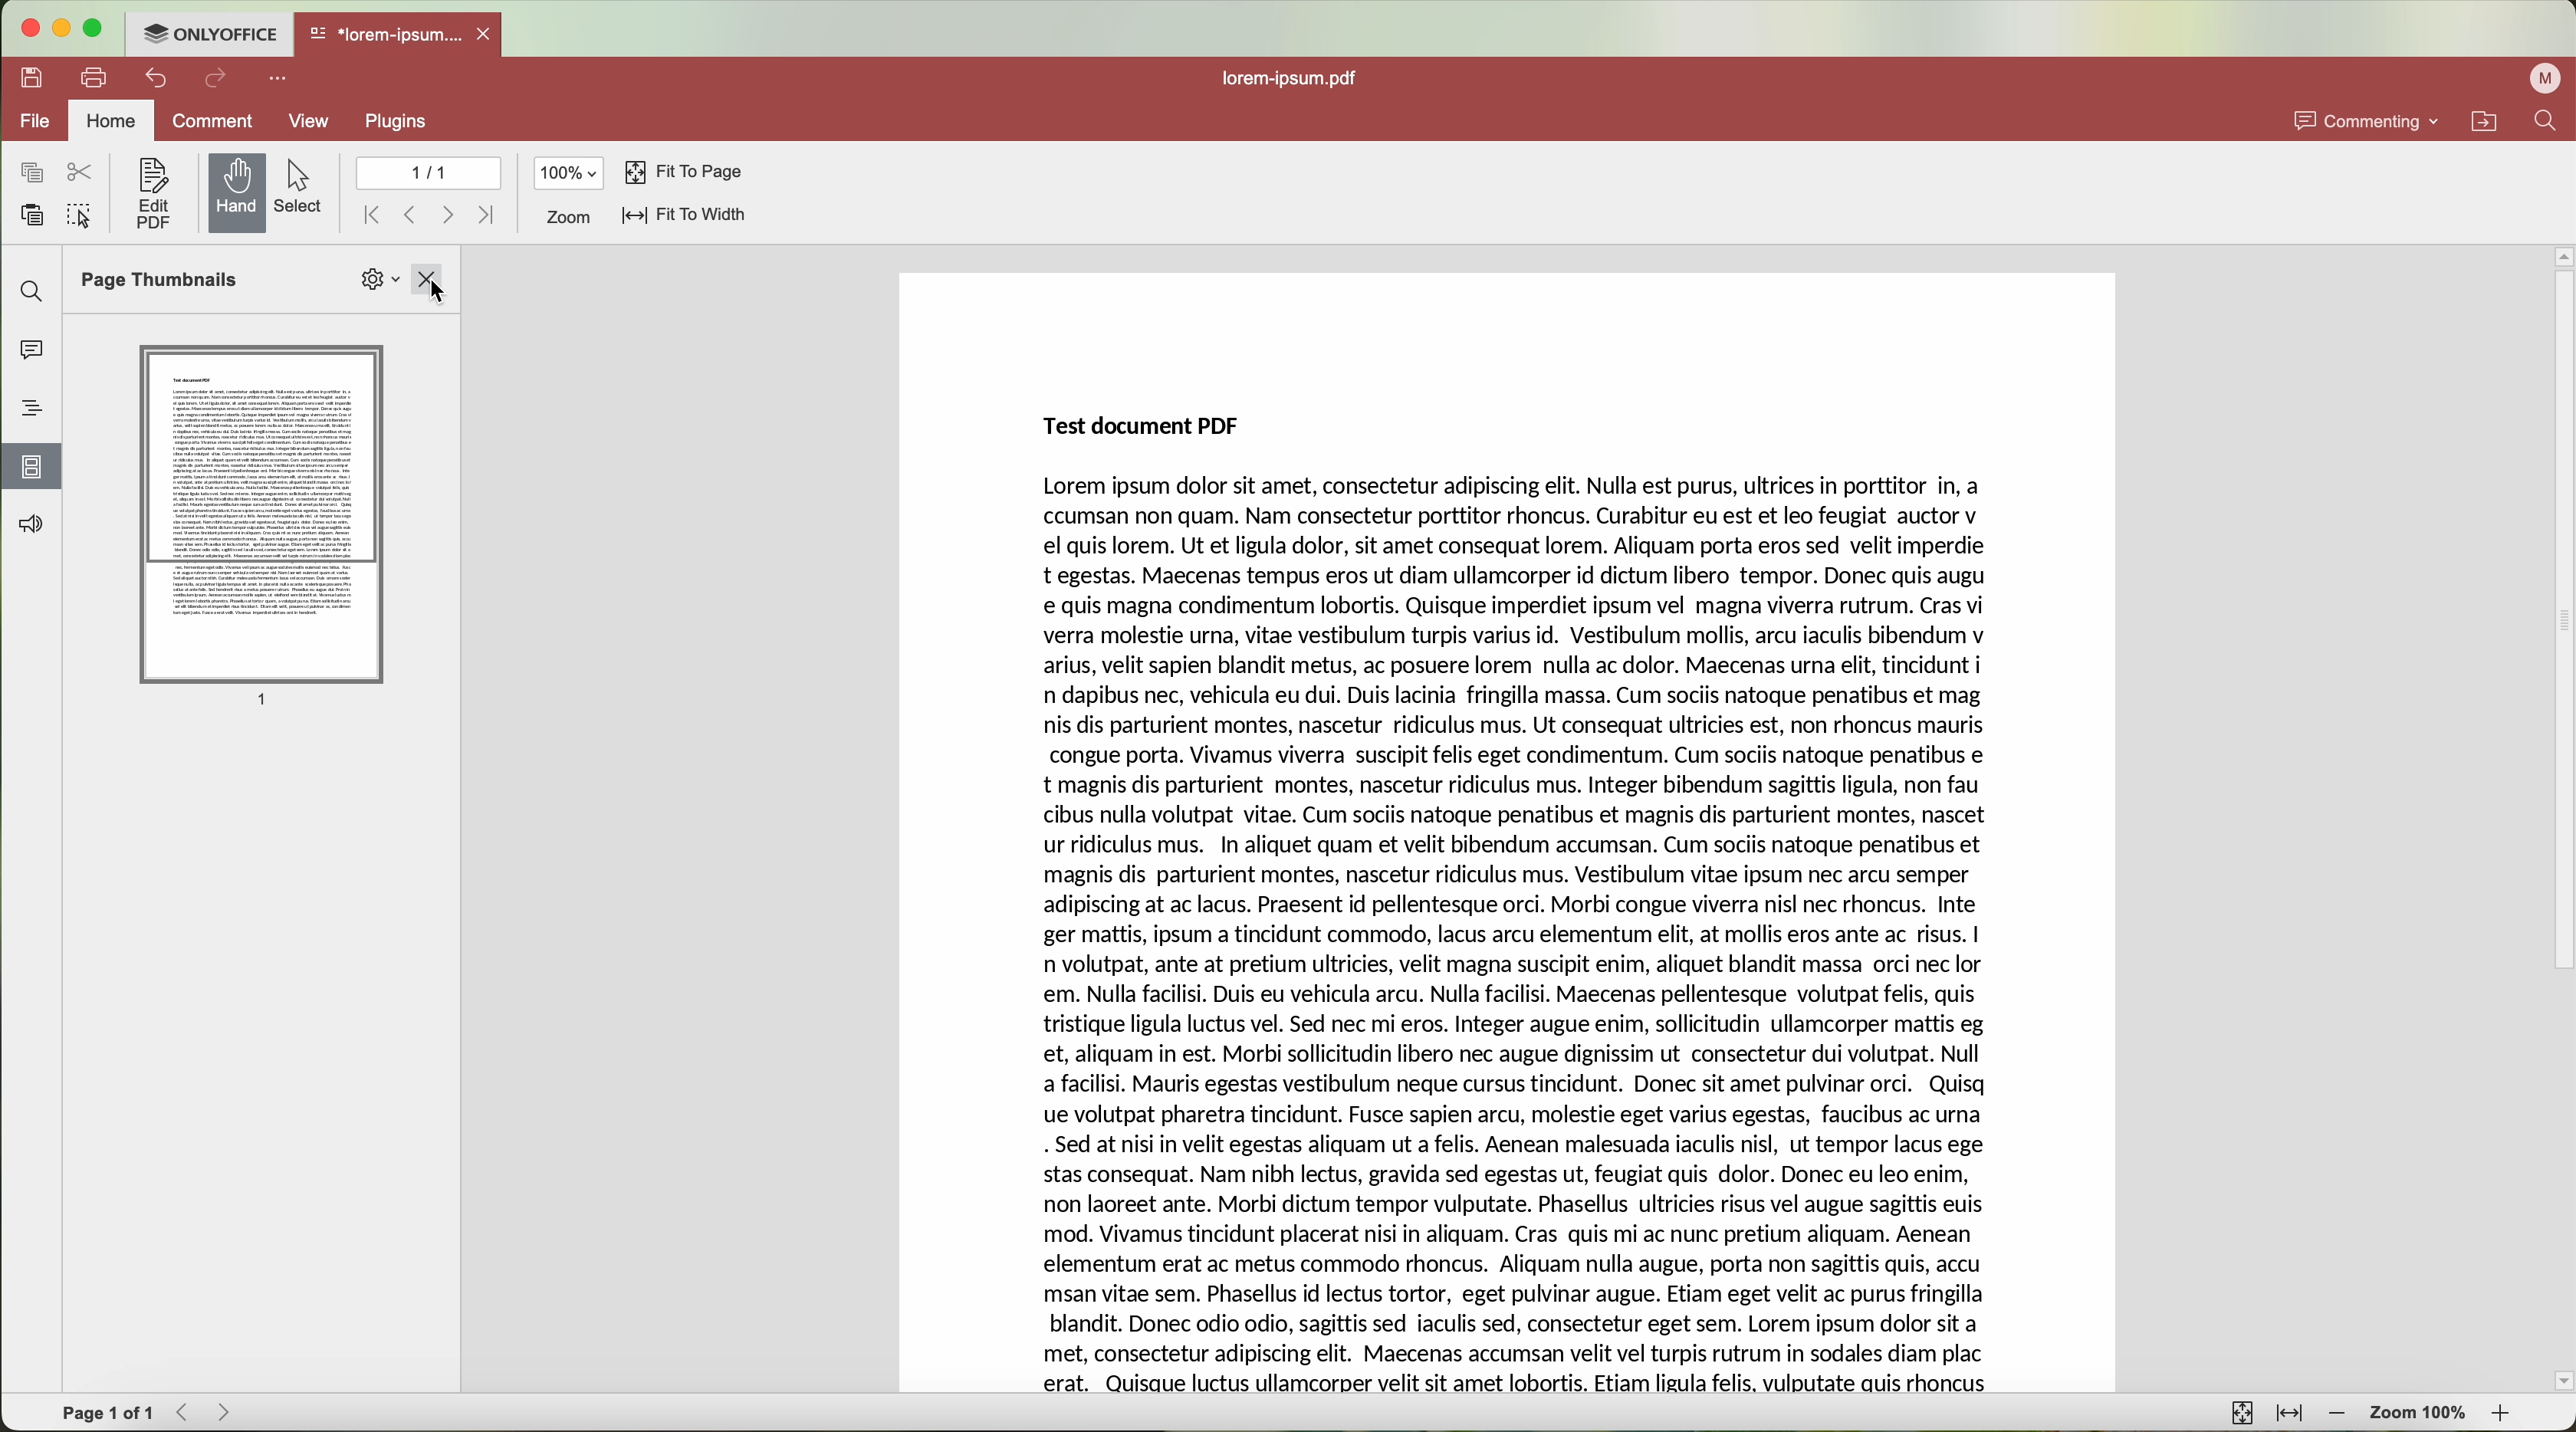 This screenshot has height=1432, width=2576. I want to click on zoom in, so click(2508, 1415).